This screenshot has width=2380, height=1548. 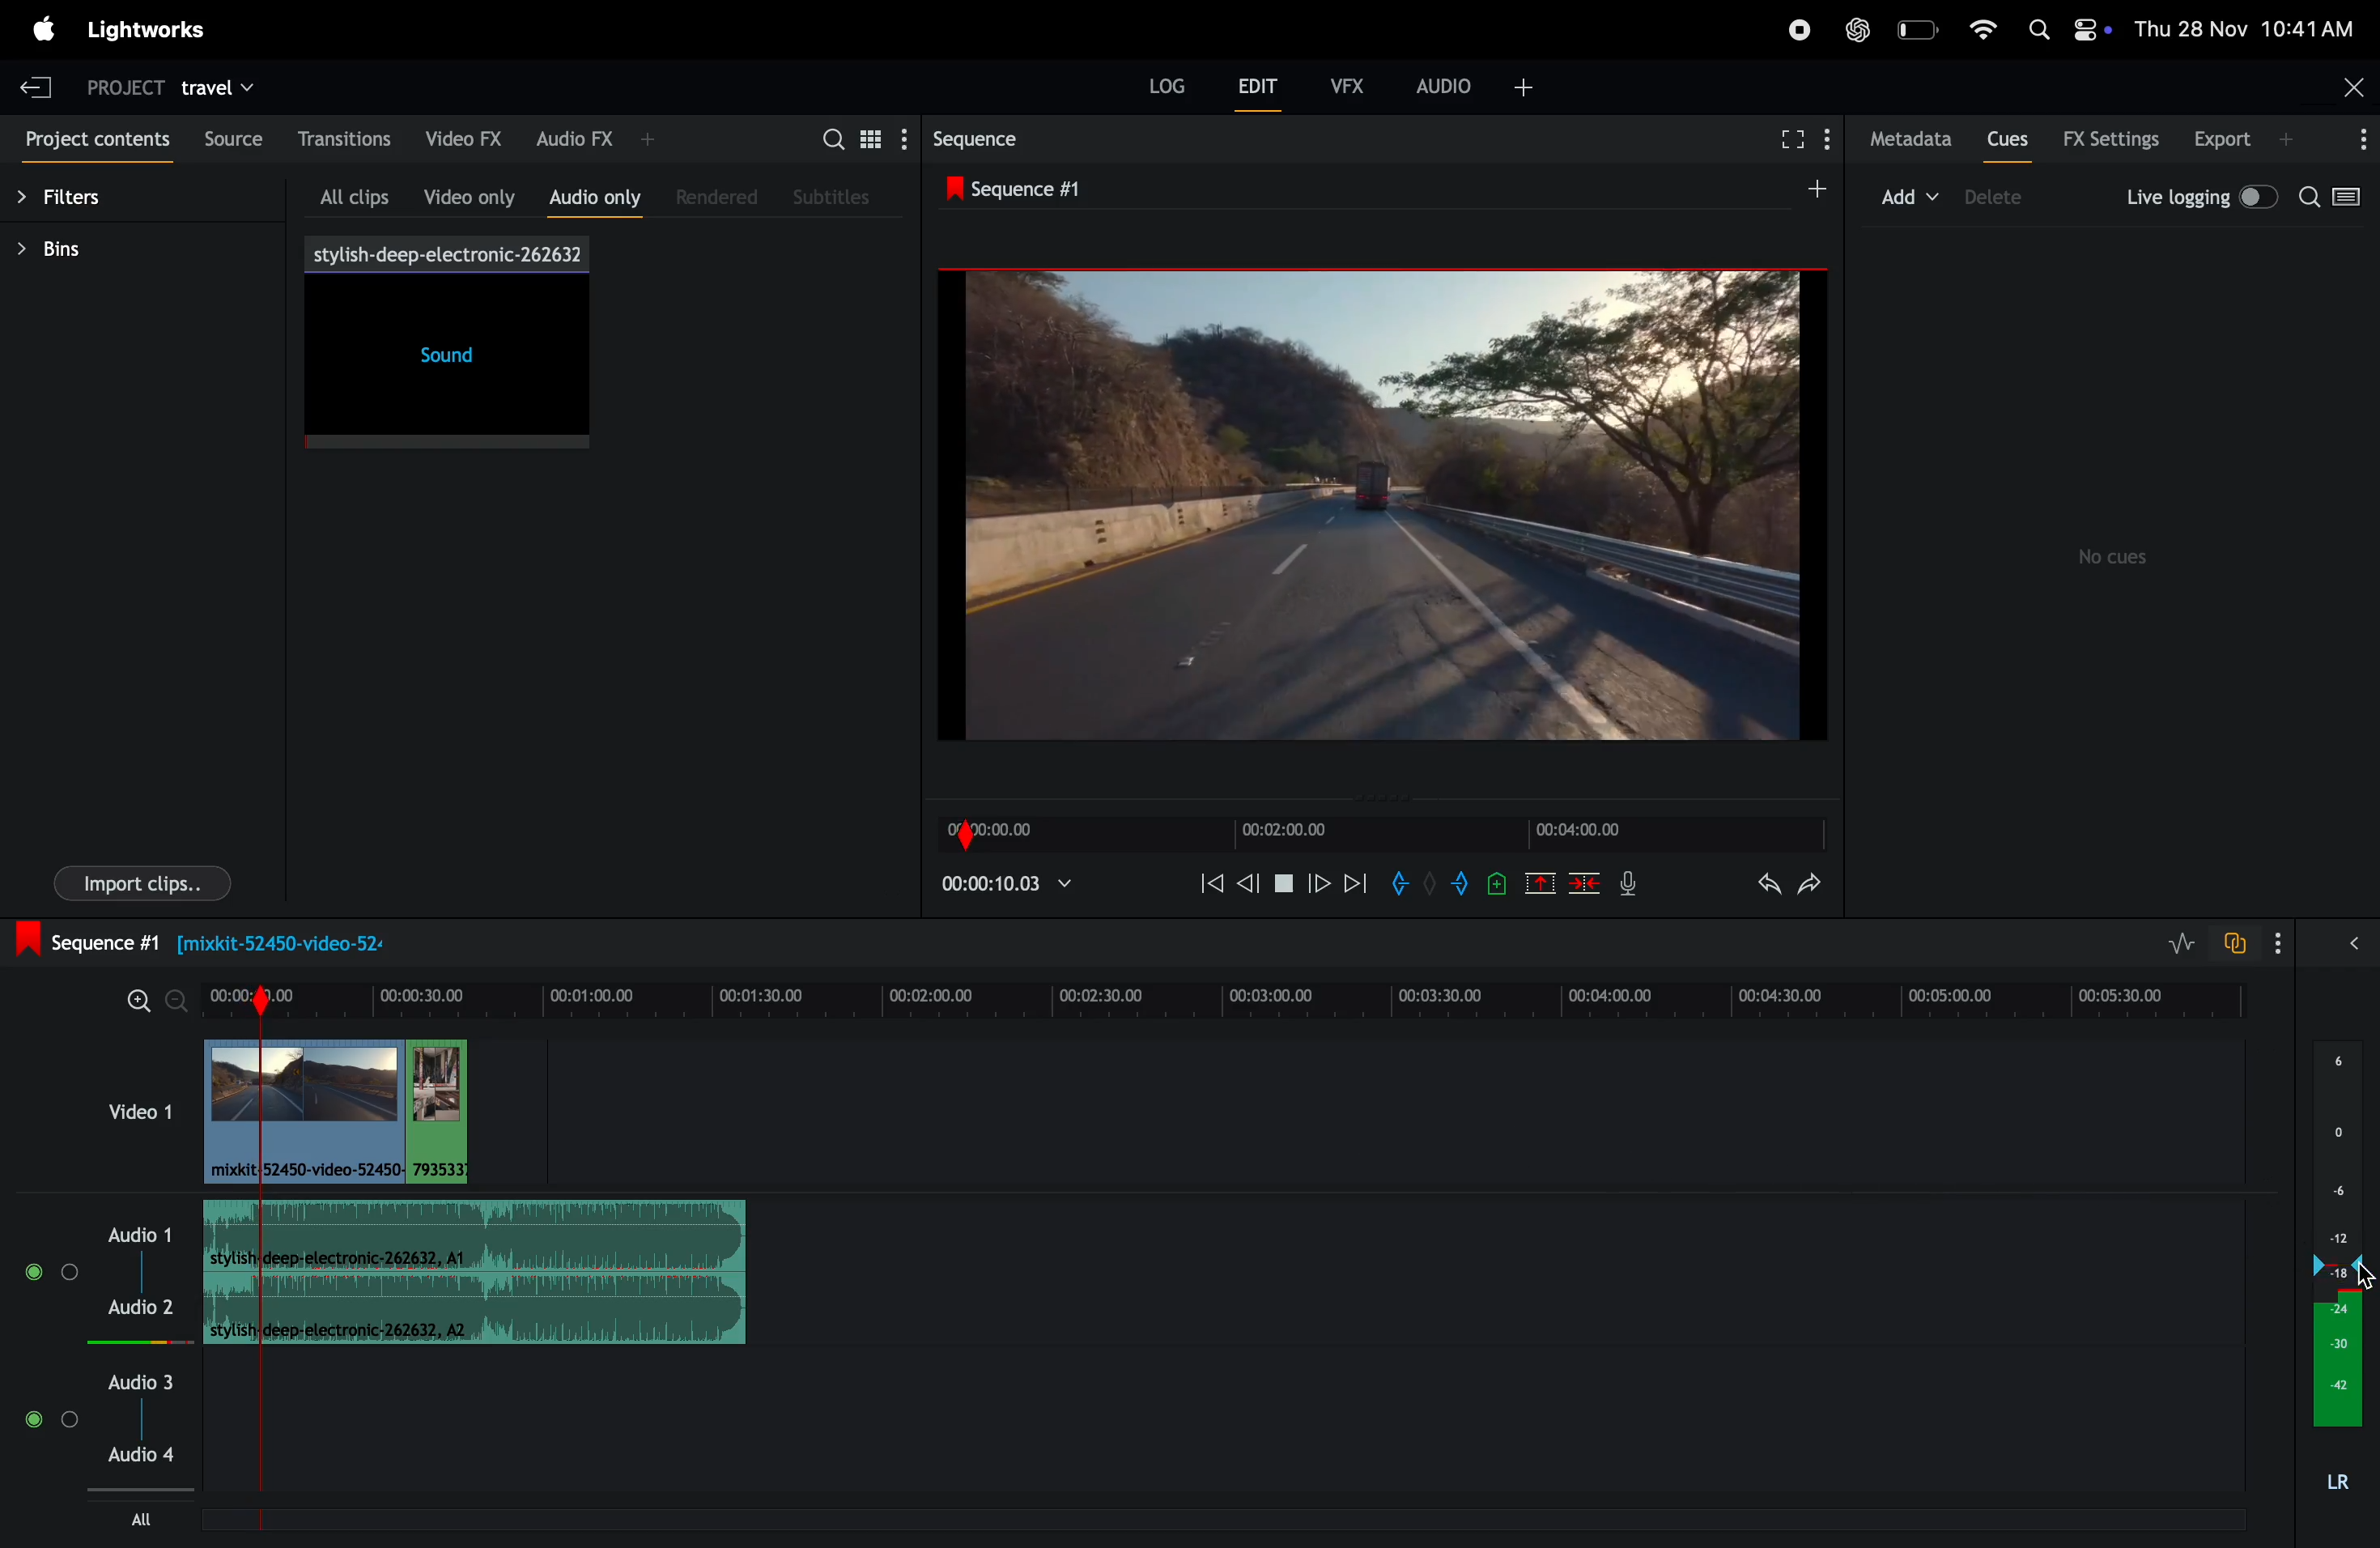 What do you see at coordinates (1580, 886) in the screenshot?
I see `delete` at bounding box center [1580, 886].